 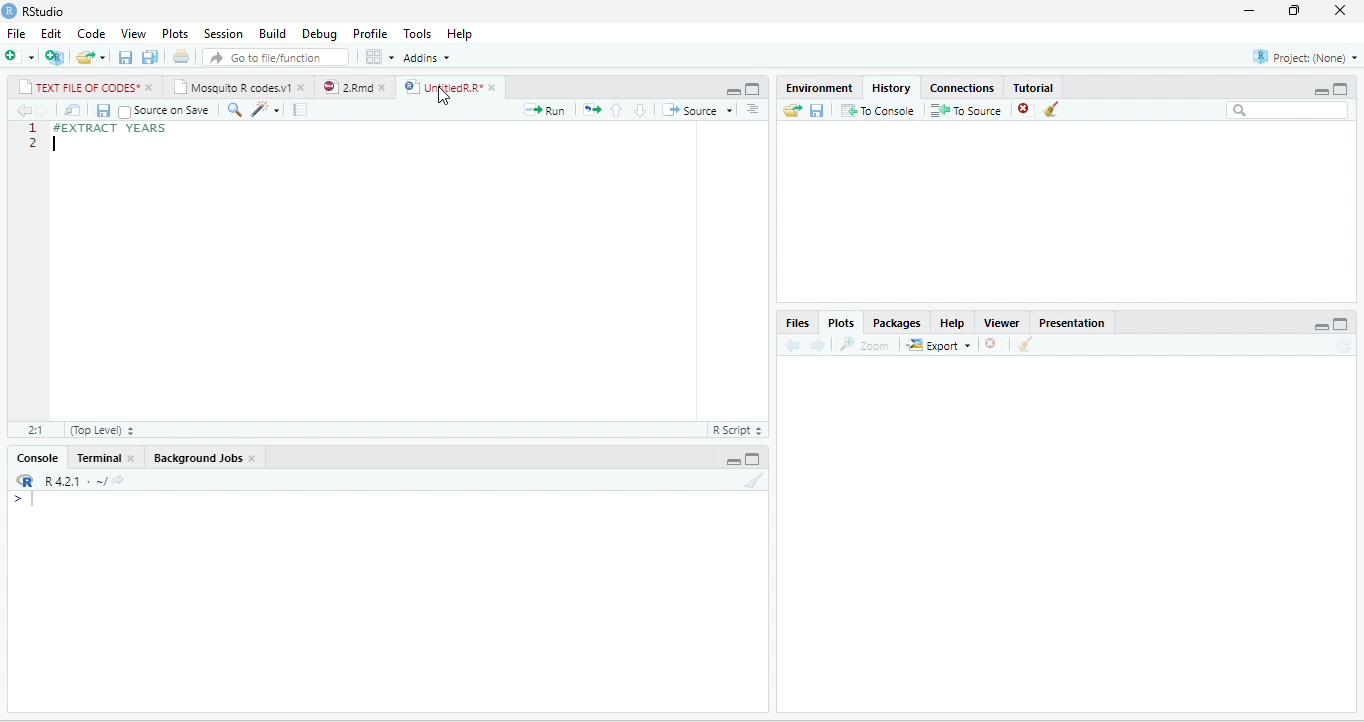 What do you see at coordinates (175, 34) in the screenshot?
I see `Plots` at bounding box center [175, 34].